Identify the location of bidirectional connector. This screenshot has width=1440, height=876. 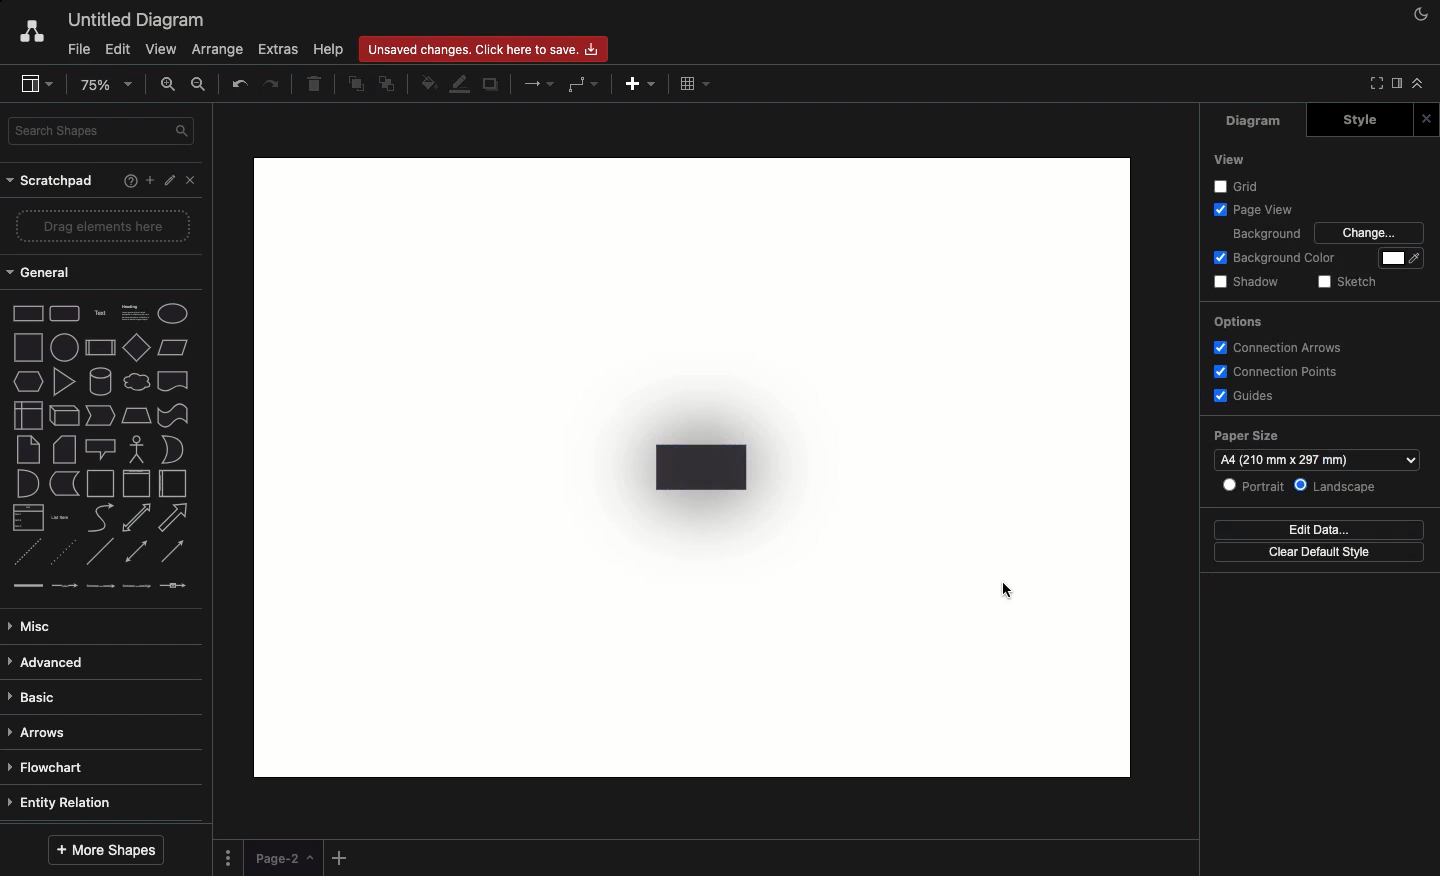
(136, 549).